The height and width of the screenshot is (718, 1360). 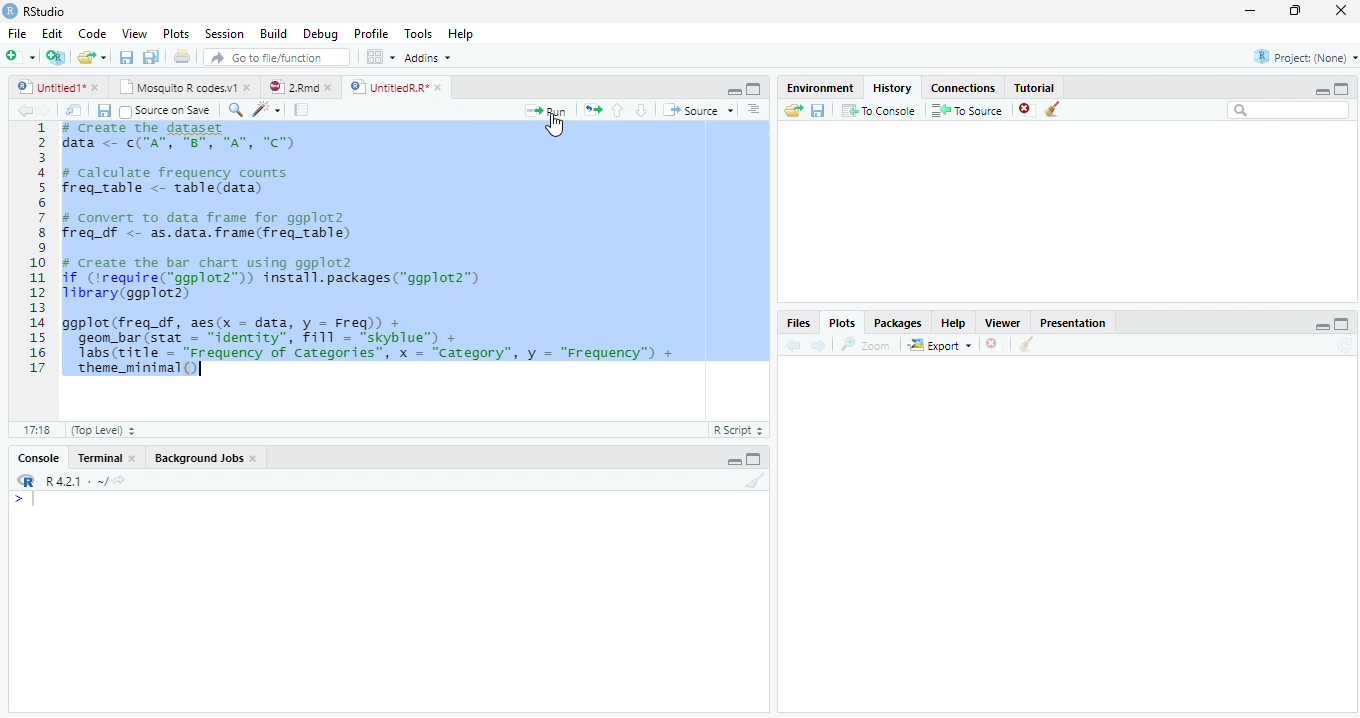 What do you see at coordinates (41, 457) in the screenshot?
I see `Console` at bounding box center [41, 457].